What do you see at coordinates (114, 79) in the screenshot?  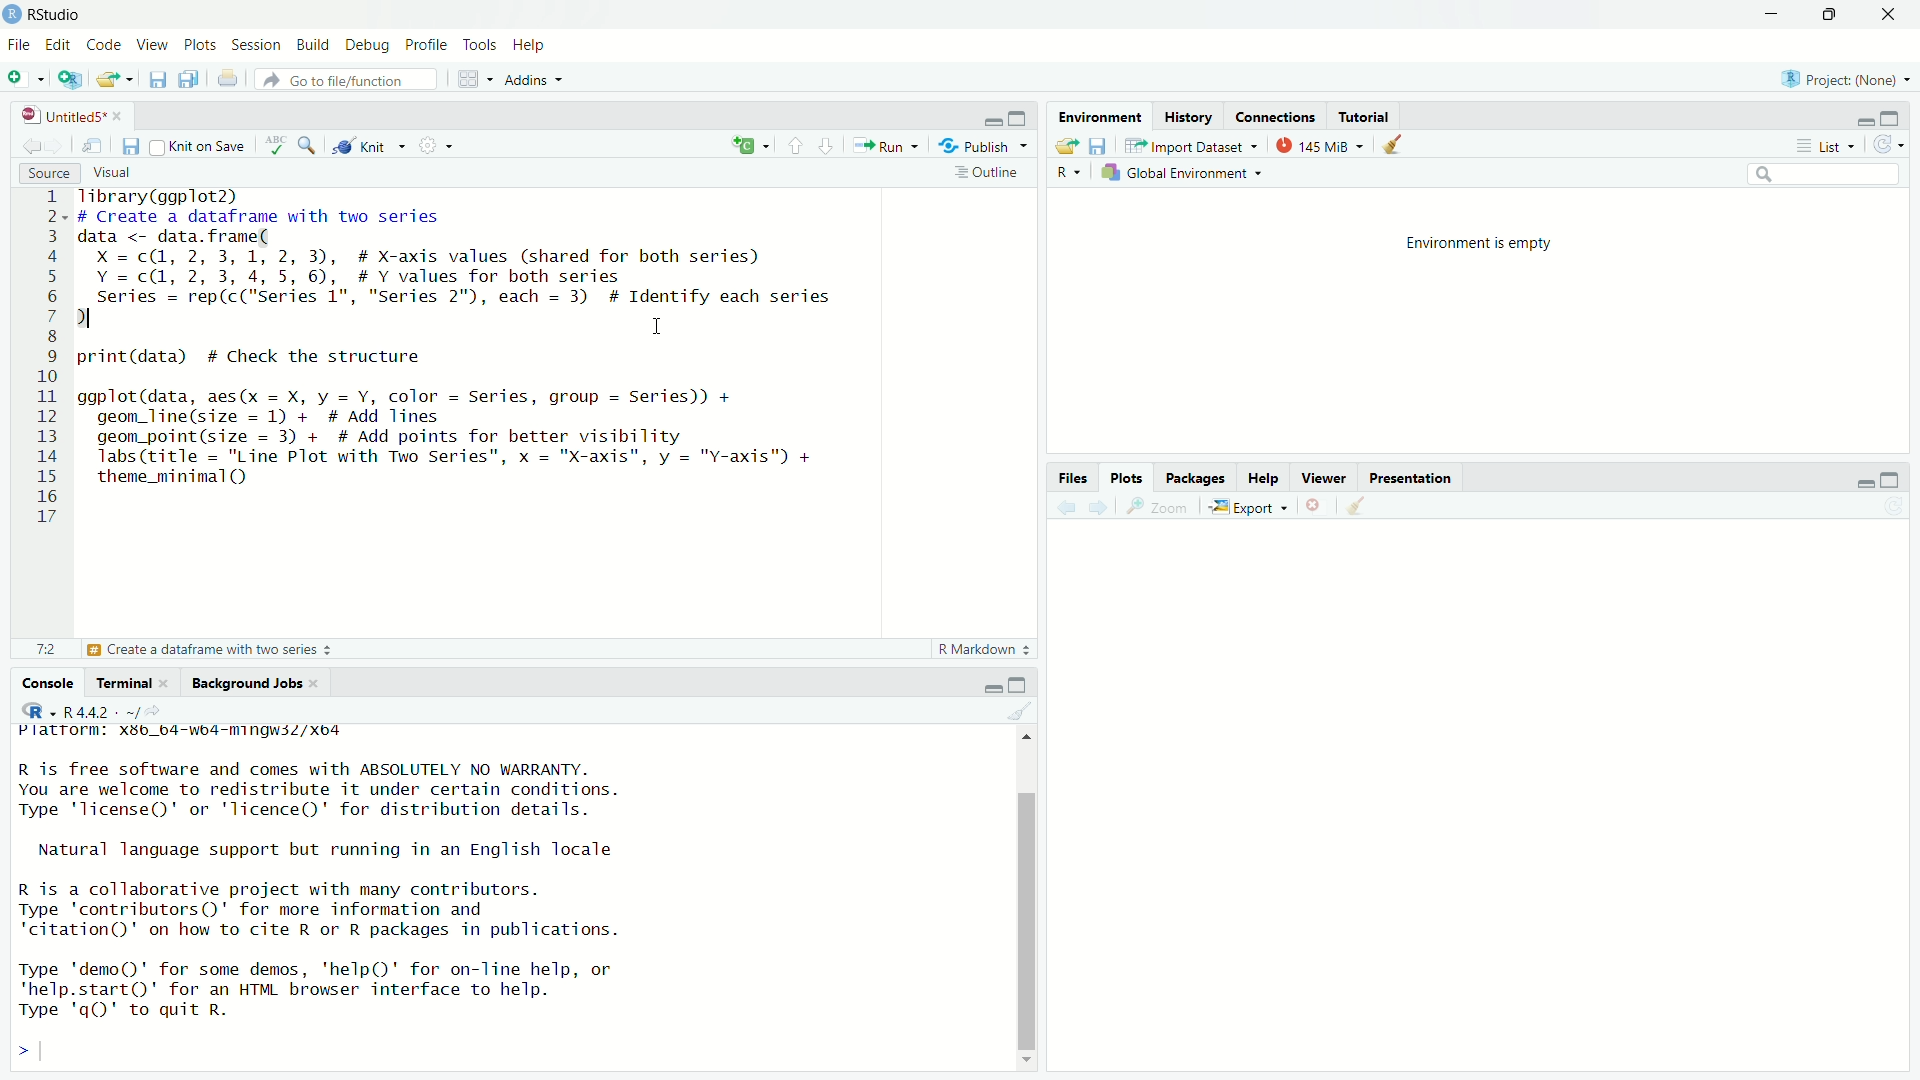 I see `Open an existing file` at bounding box center [114, 79].